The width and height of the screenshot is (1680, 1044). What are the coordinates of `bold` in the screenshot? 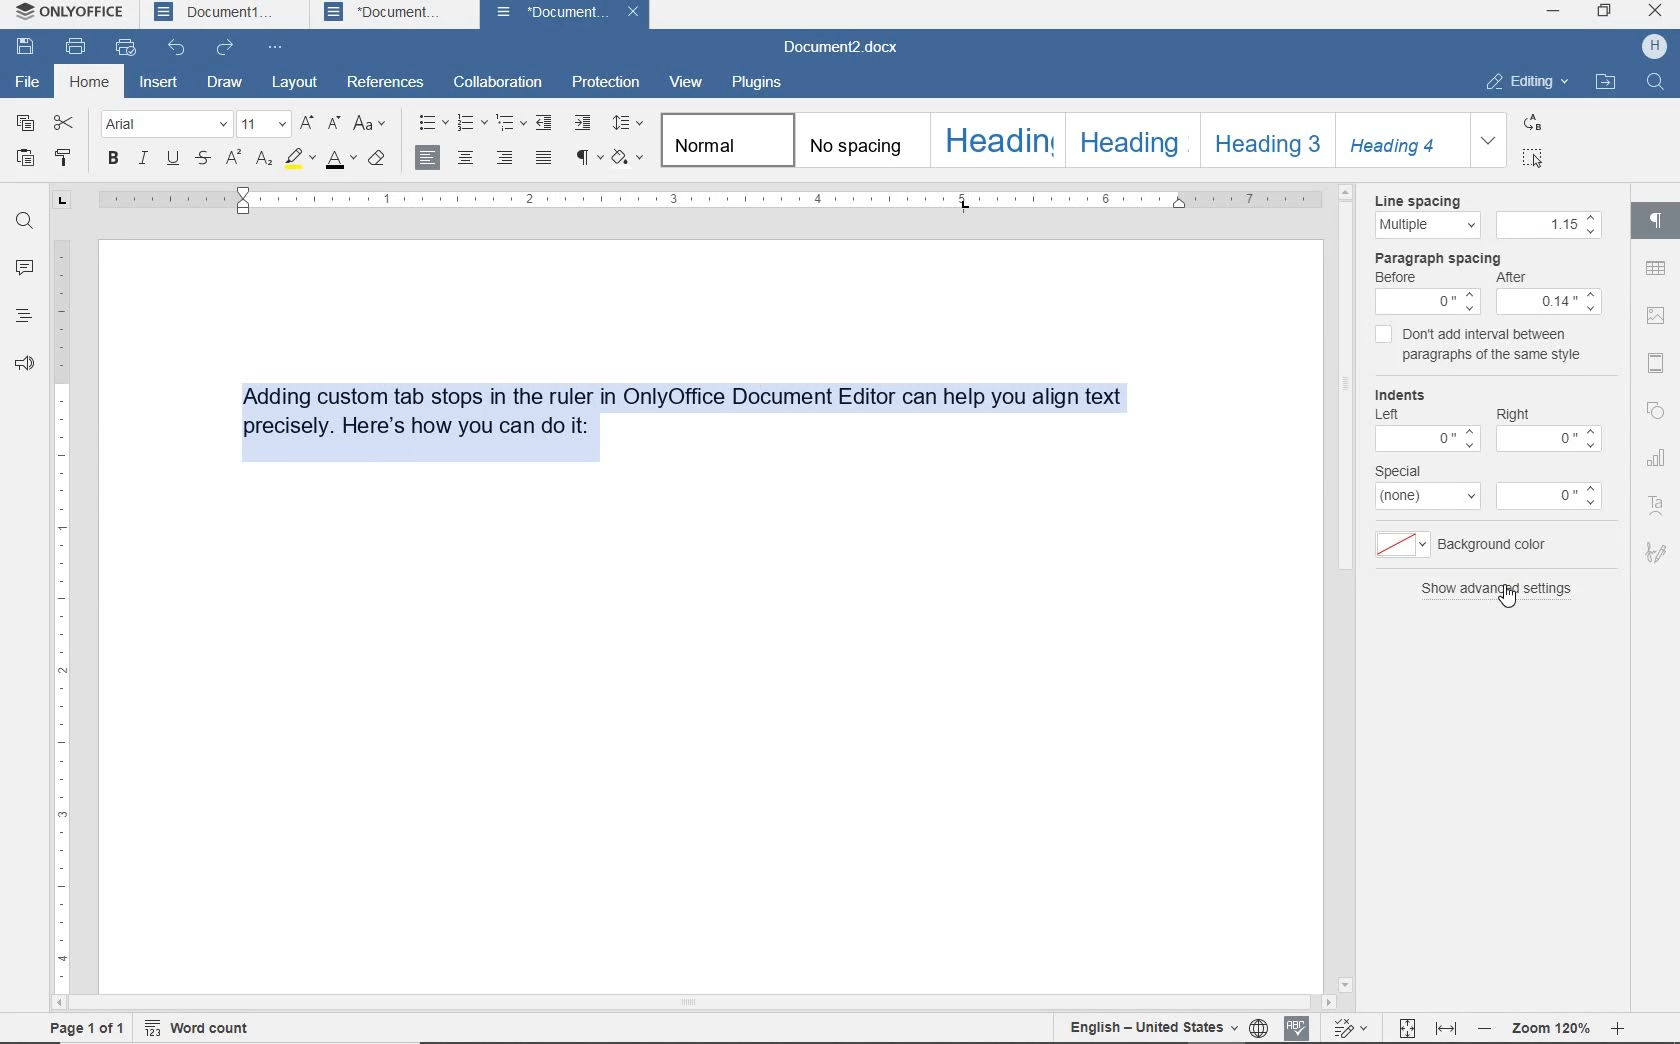 It's located at (114, 160).